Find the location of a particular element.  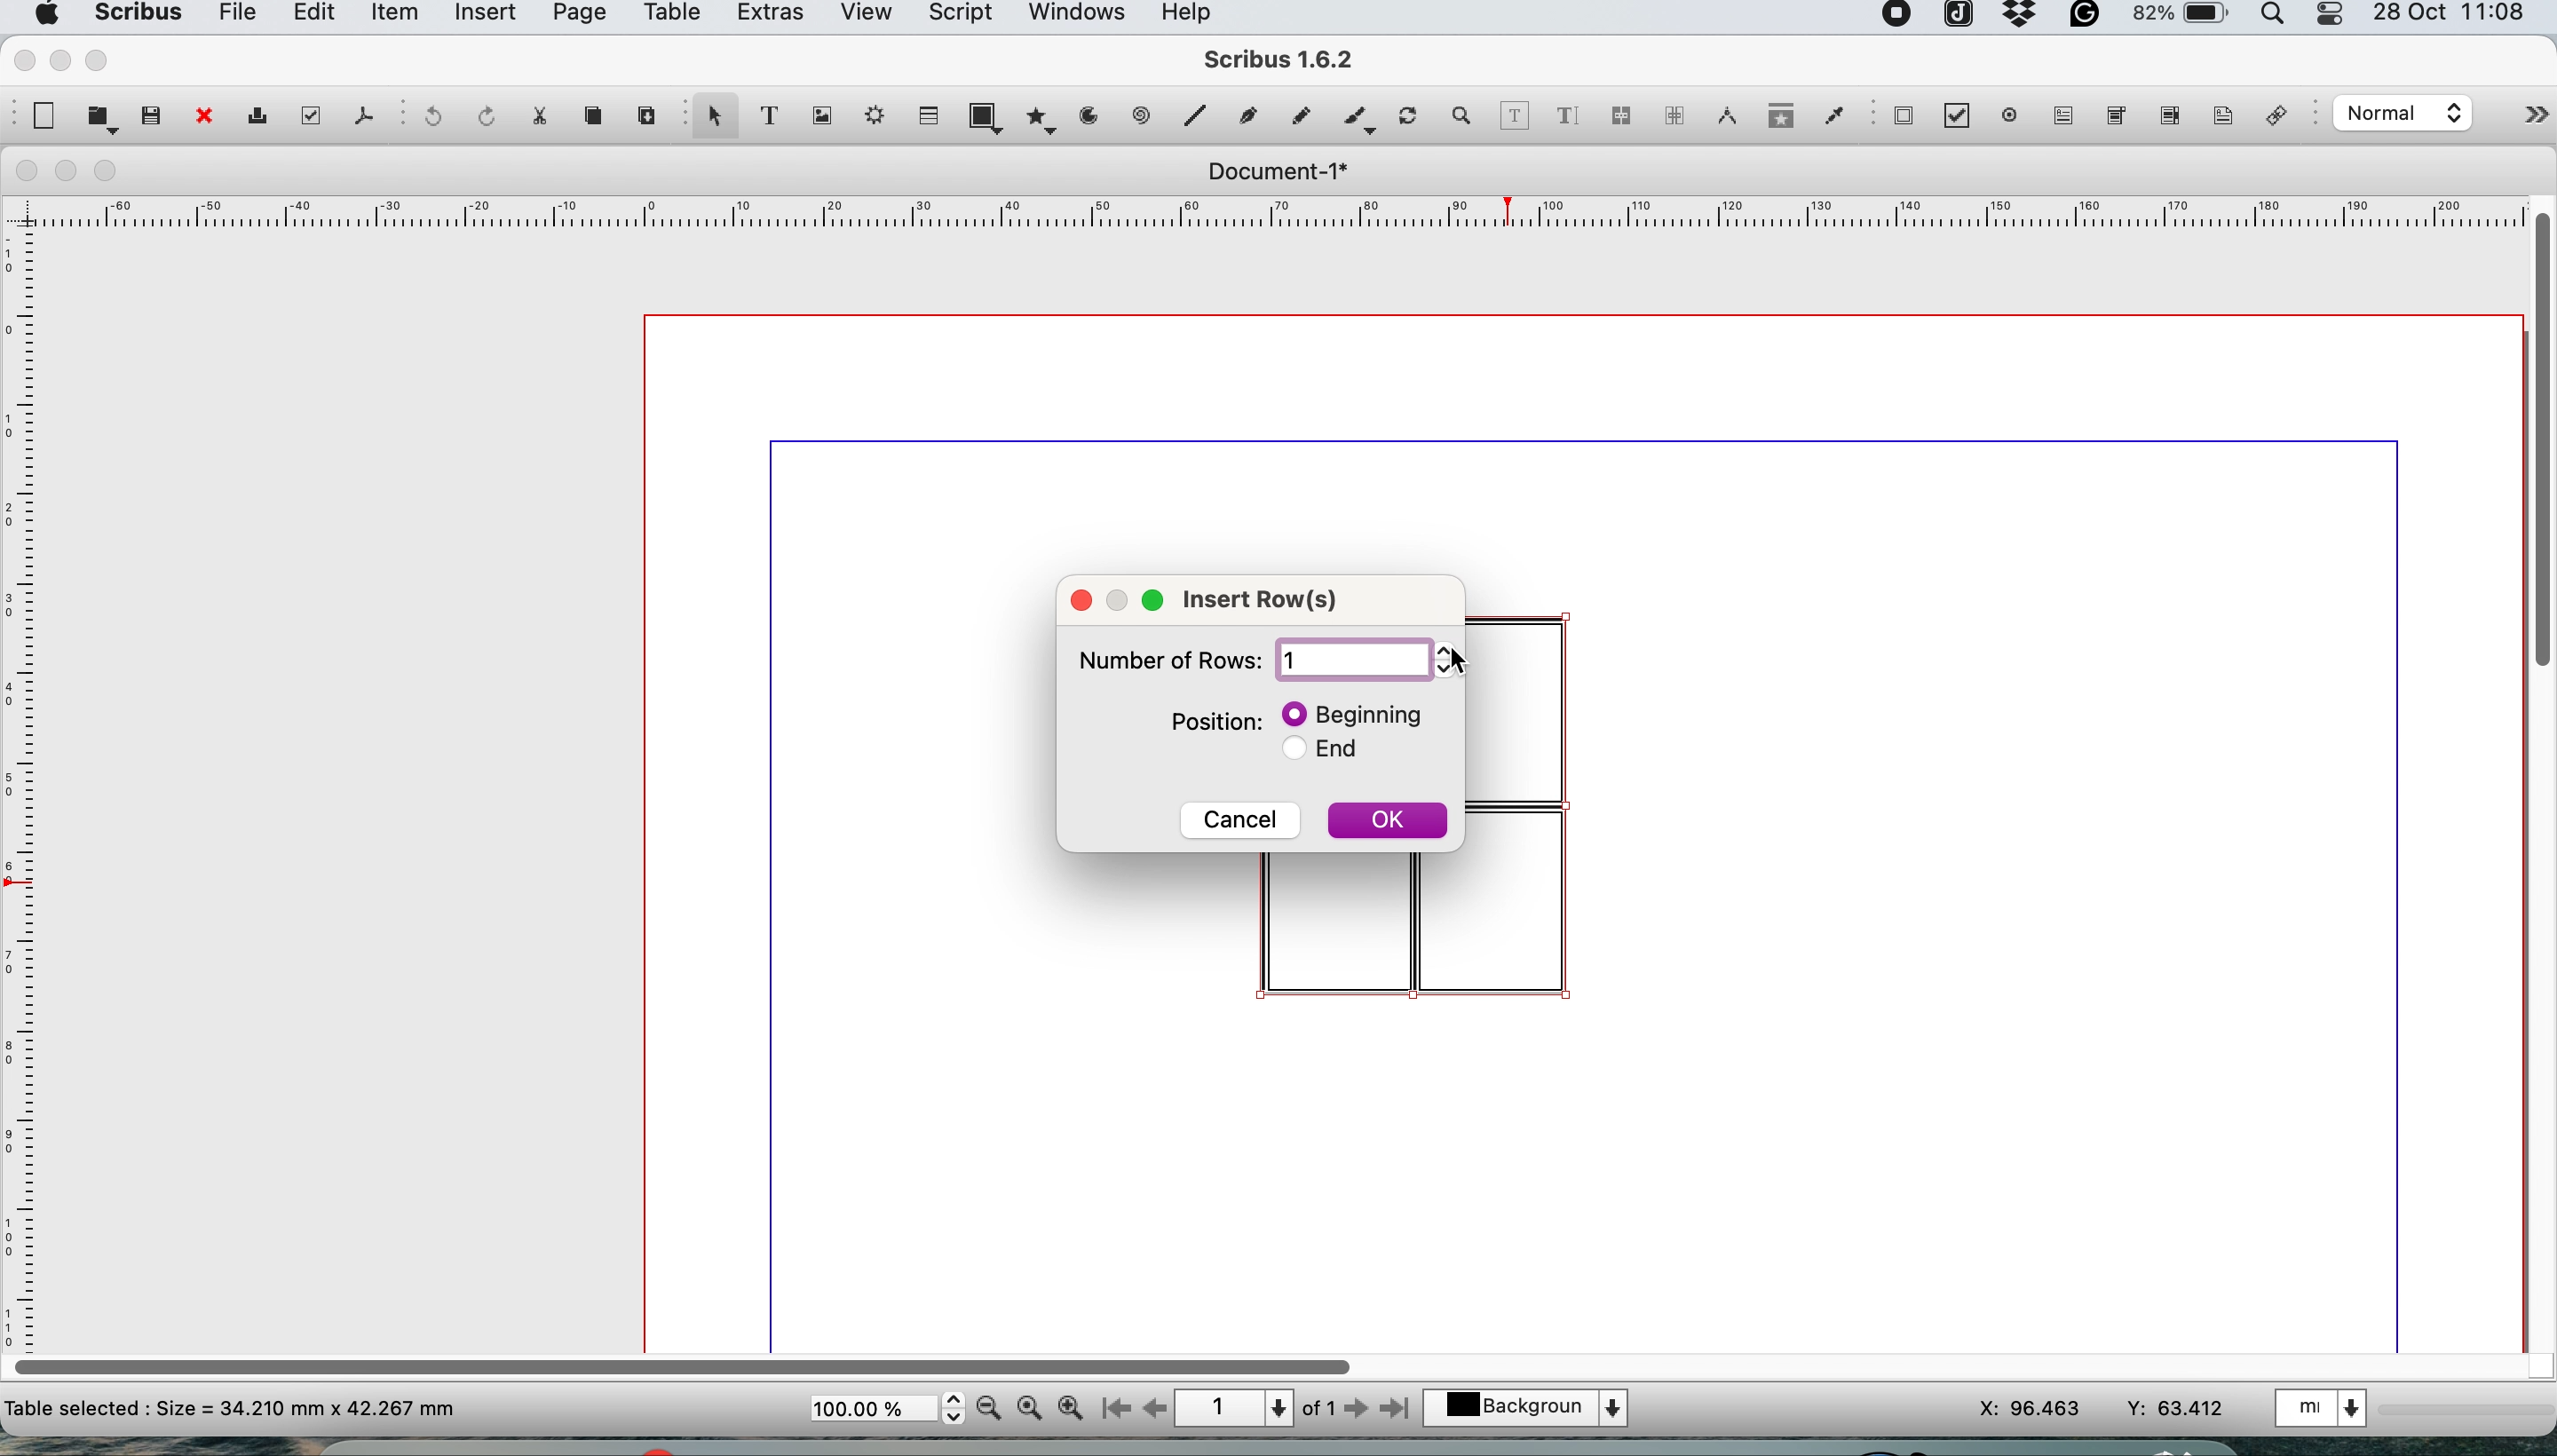

select item is located at coordinates (712, 118).